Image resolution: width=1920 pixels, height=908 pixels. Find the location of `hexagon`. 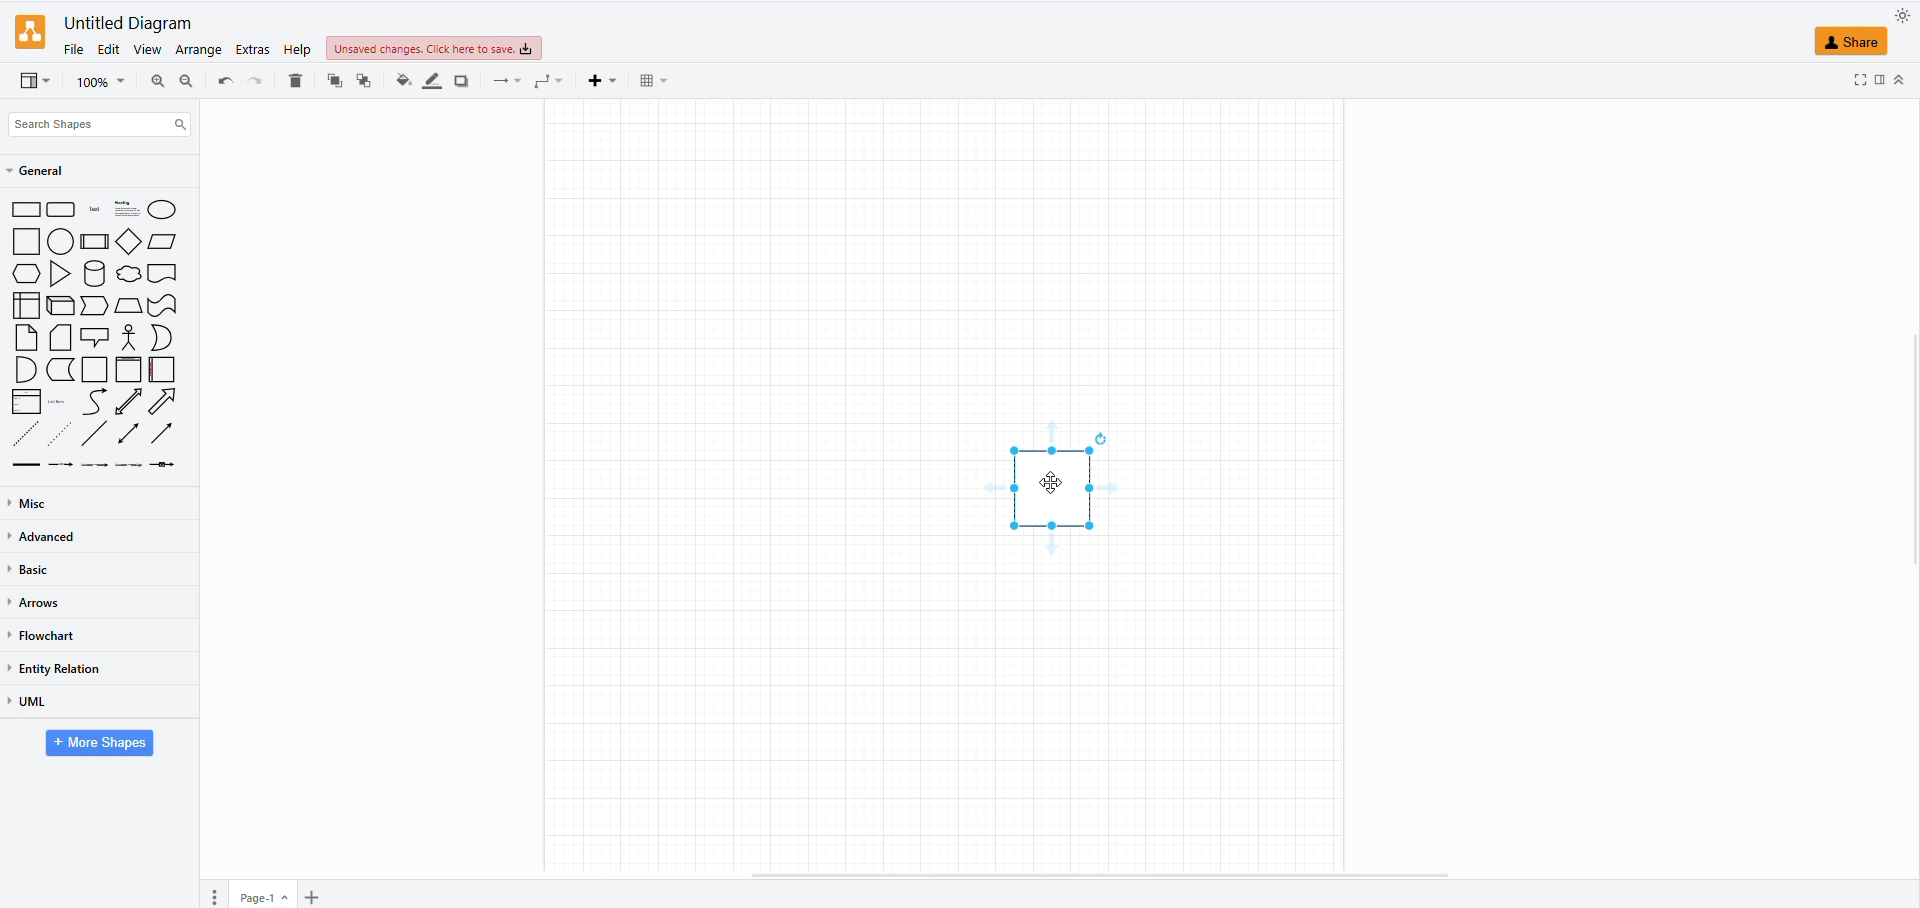

hexagon is located at coordinates (27, 275).